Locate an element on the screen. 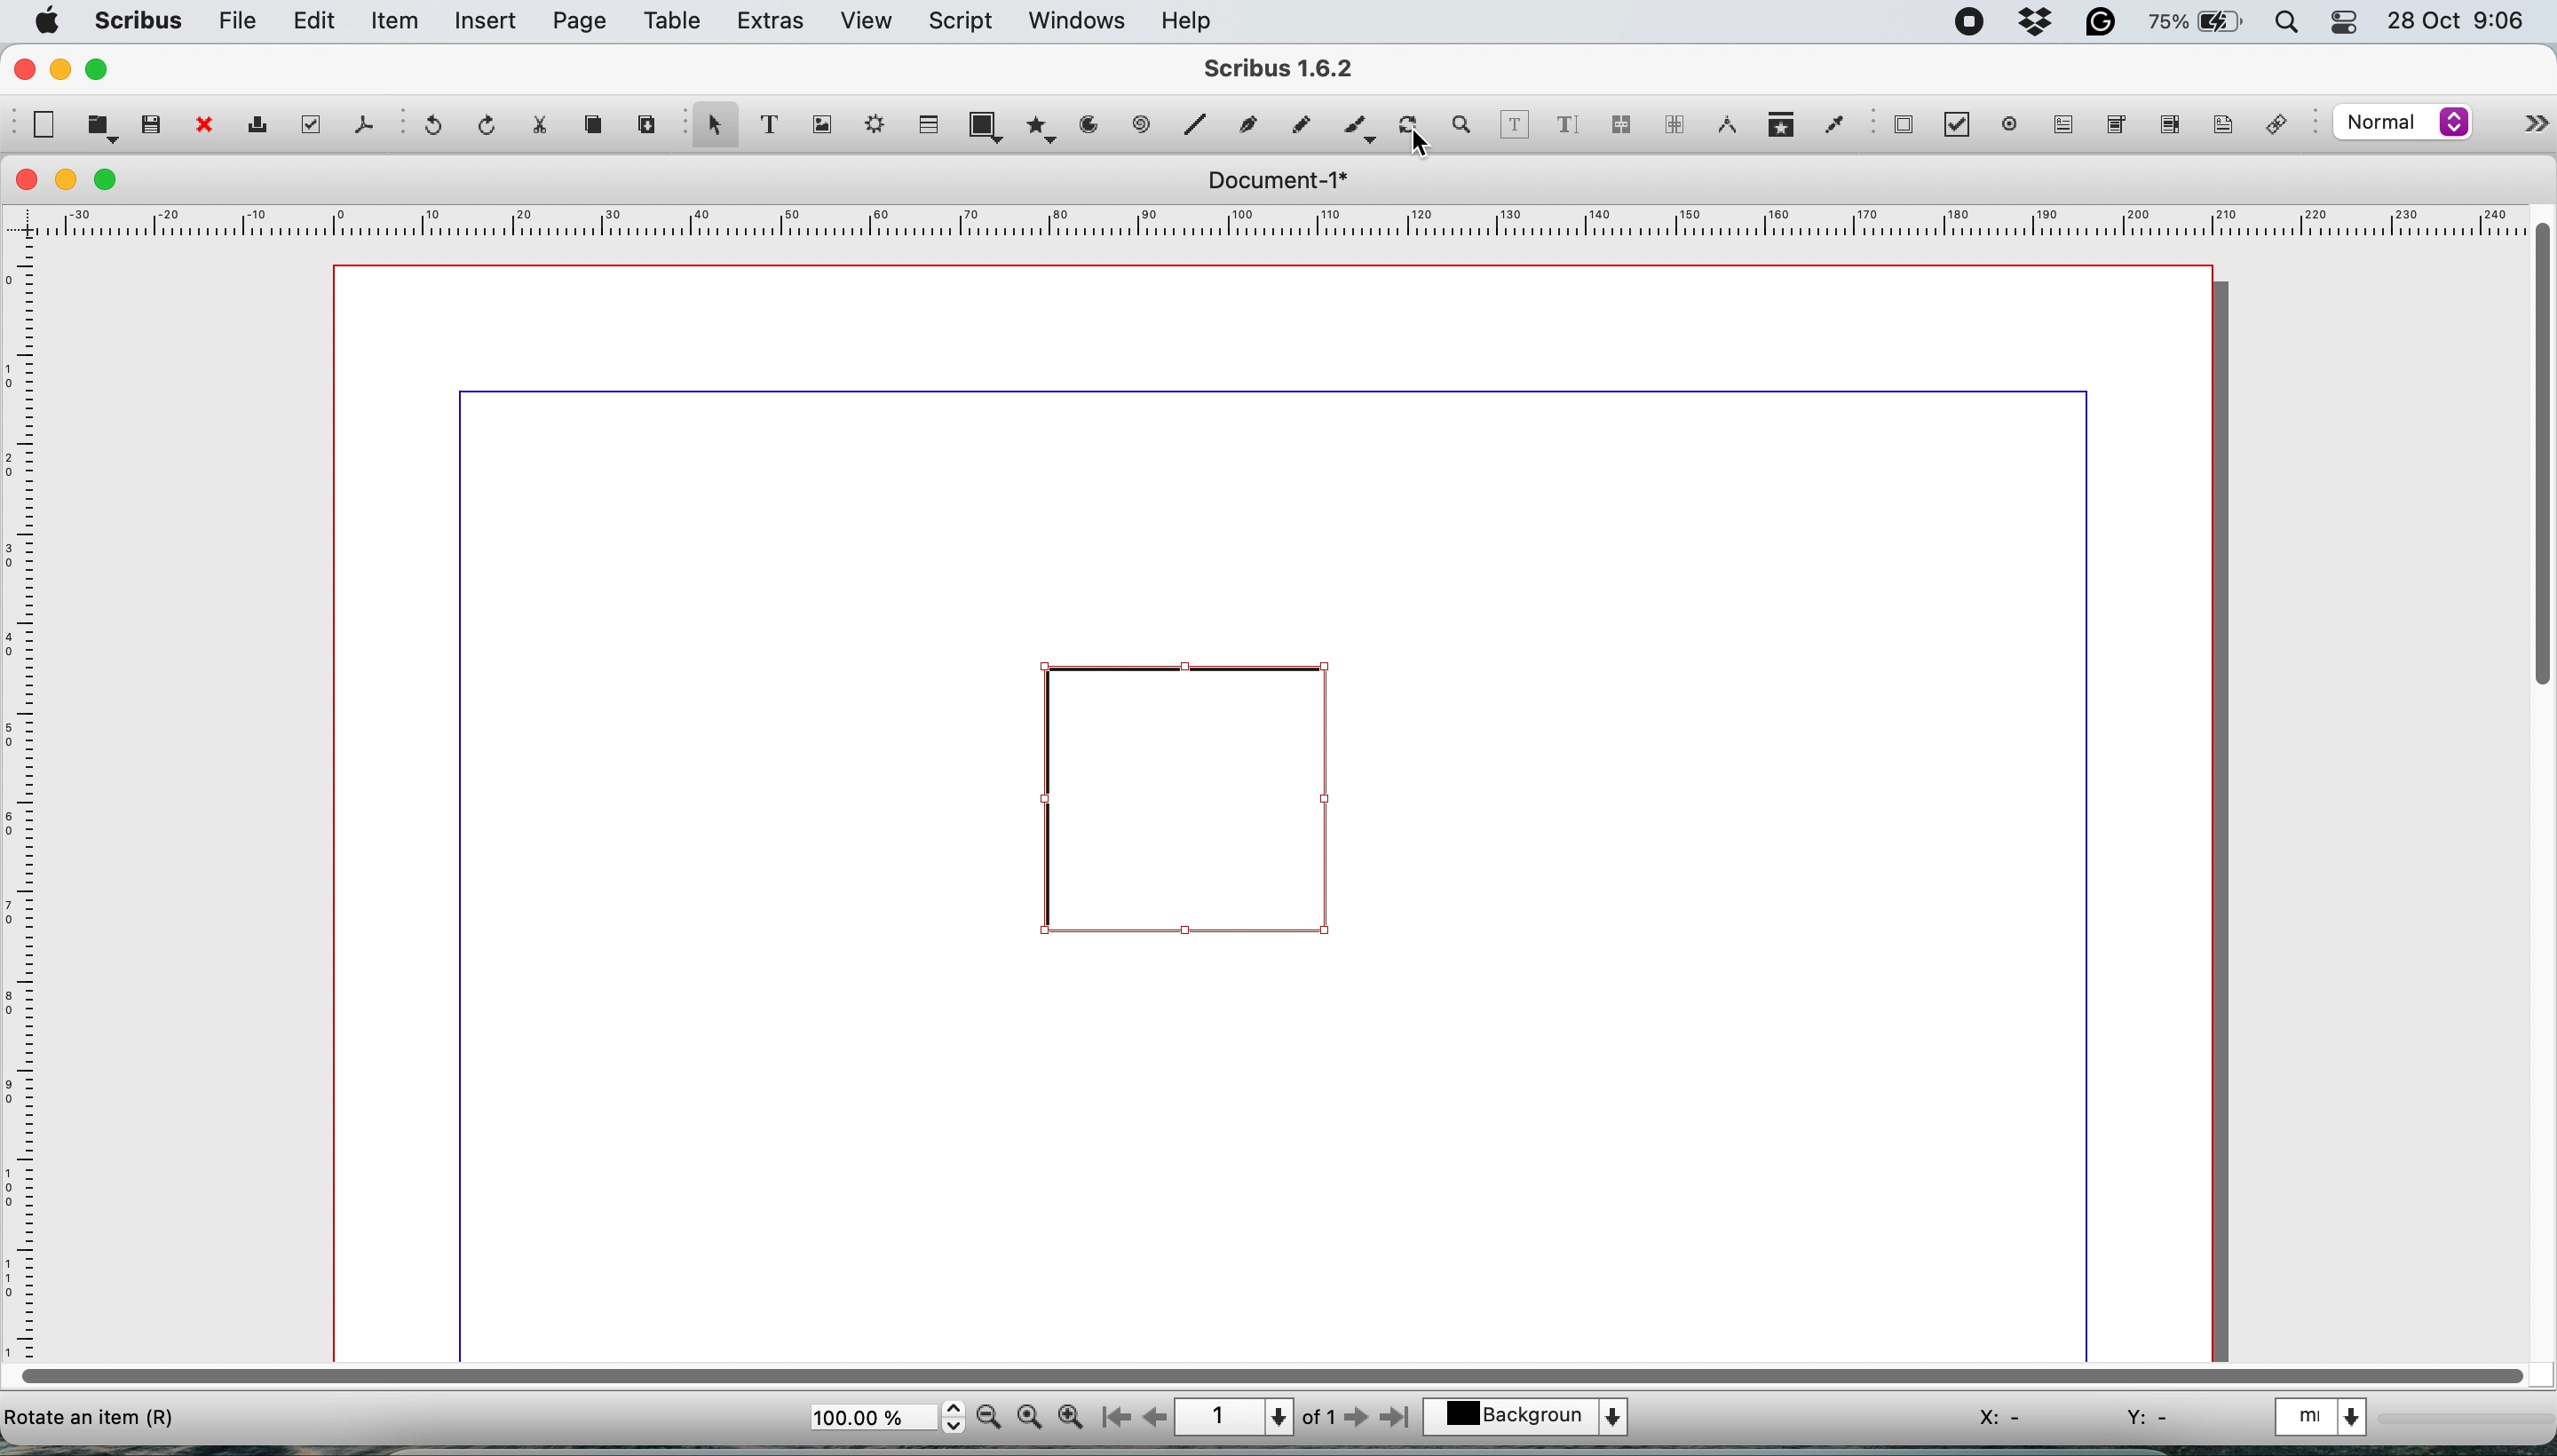 This screenshot has width=2557, height=1456. vertical scale is located at coordinates (27, 796).